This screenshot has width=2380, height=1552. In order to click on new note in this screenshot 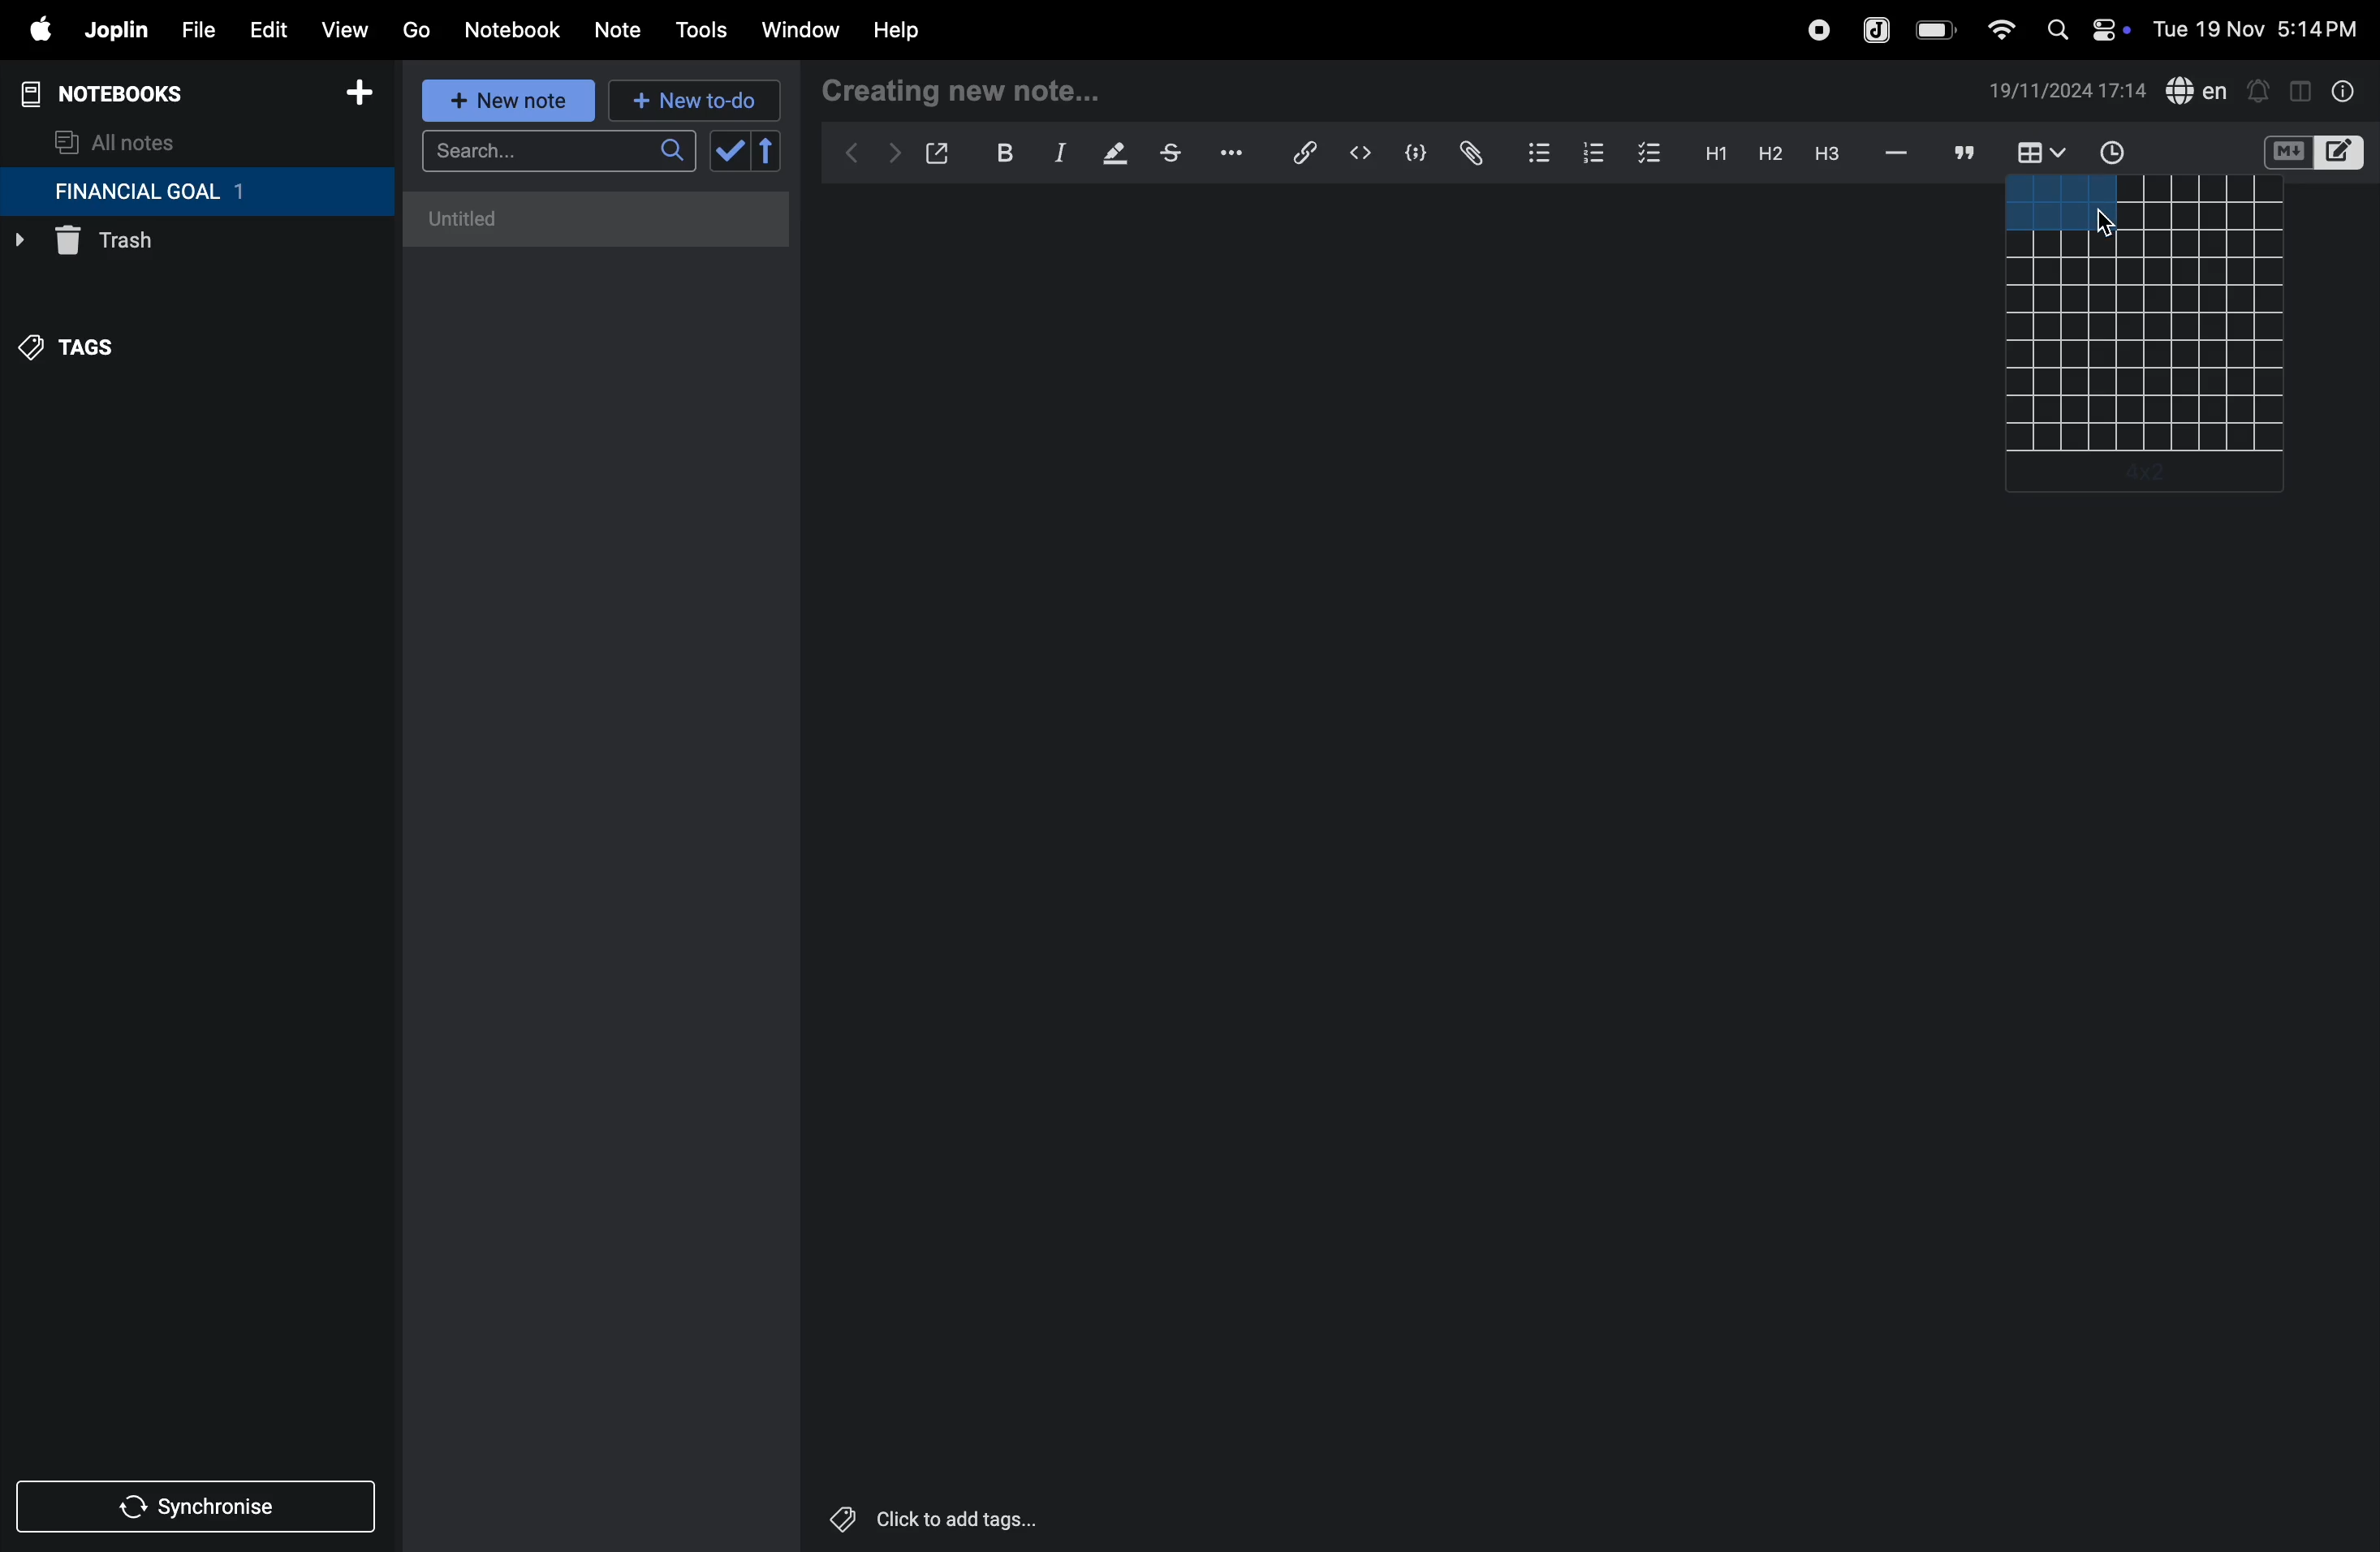, I will do `click(506, 103)`.